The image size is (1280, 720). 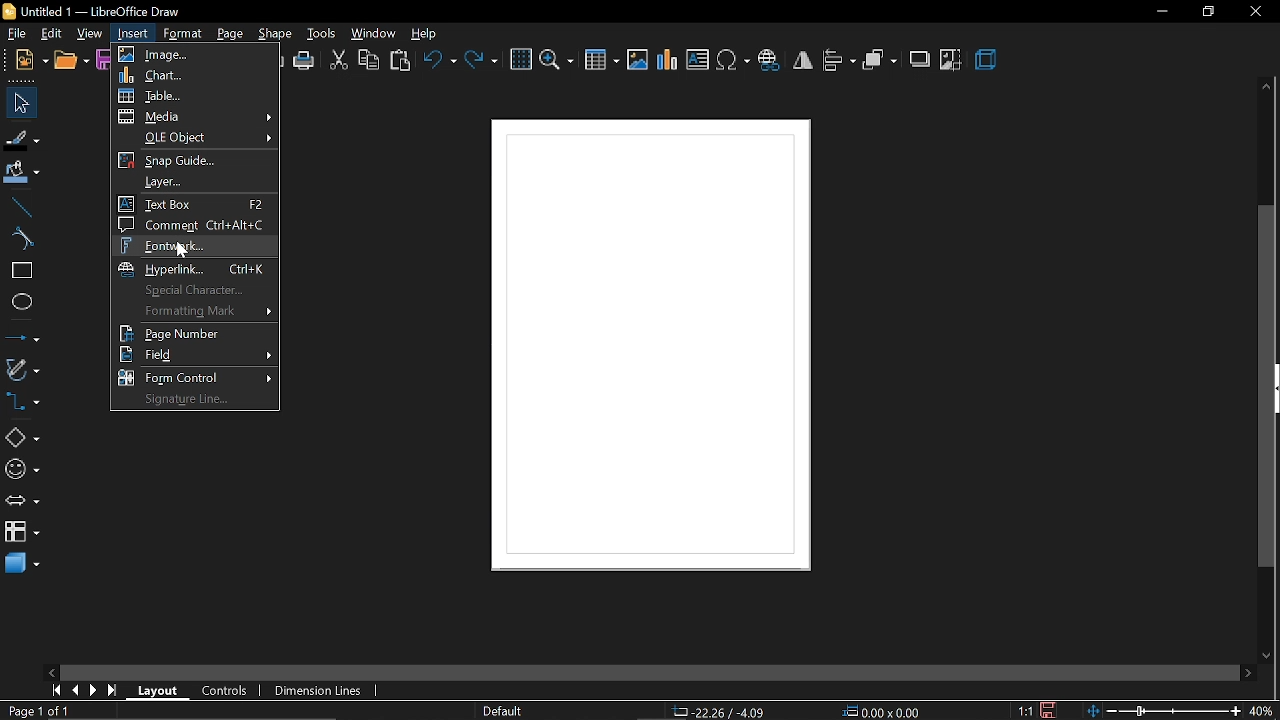 What do you see at coordinates (195, 160) in the screenshot?
I see `snap guide` at bounding box center [195, 160].